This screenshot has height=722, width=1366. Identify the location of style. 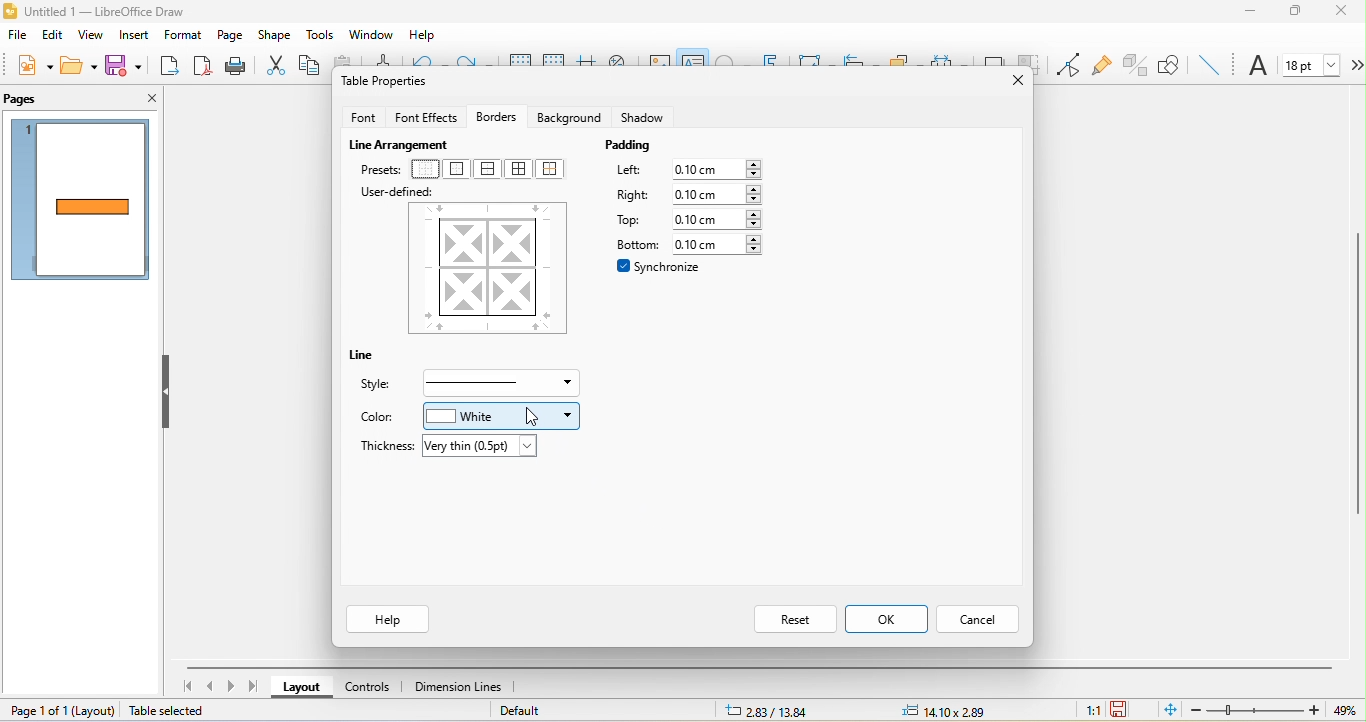
(383, 385).